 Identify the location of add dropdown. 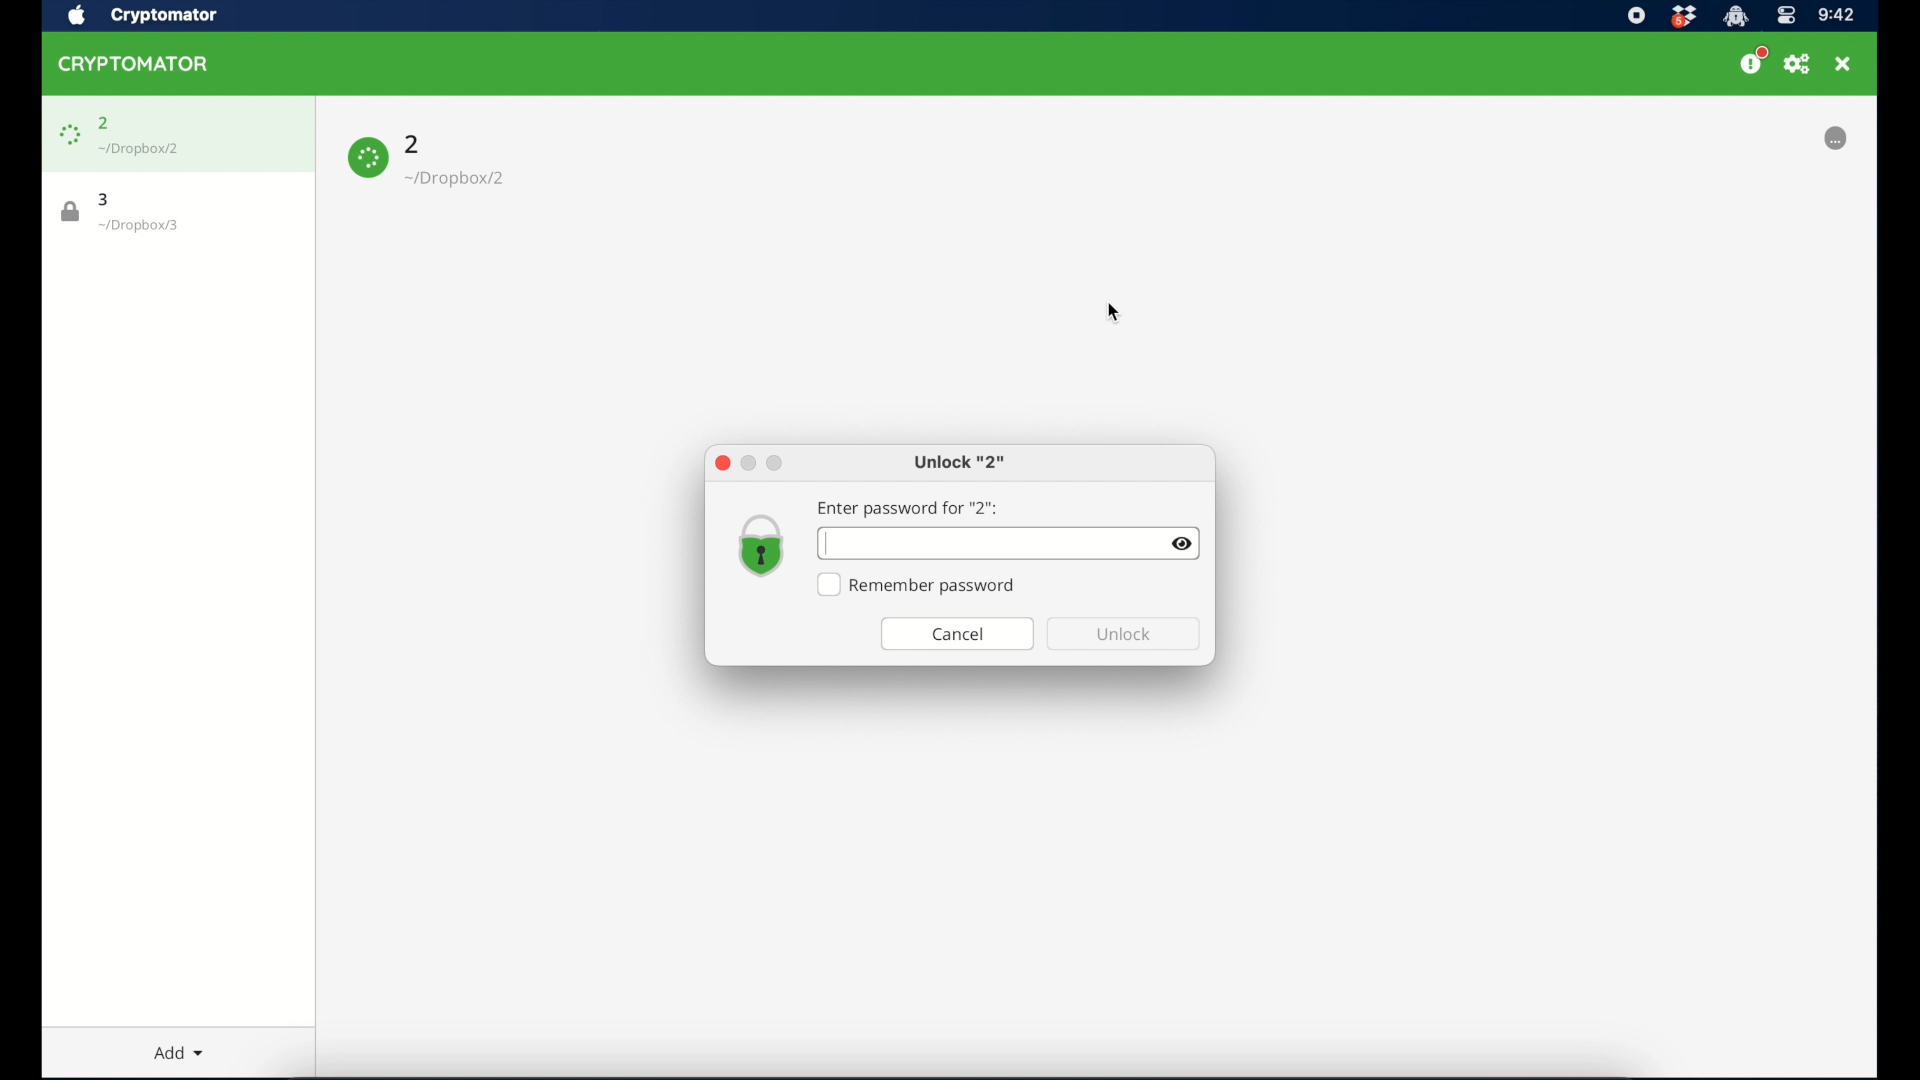
(171, 1048).